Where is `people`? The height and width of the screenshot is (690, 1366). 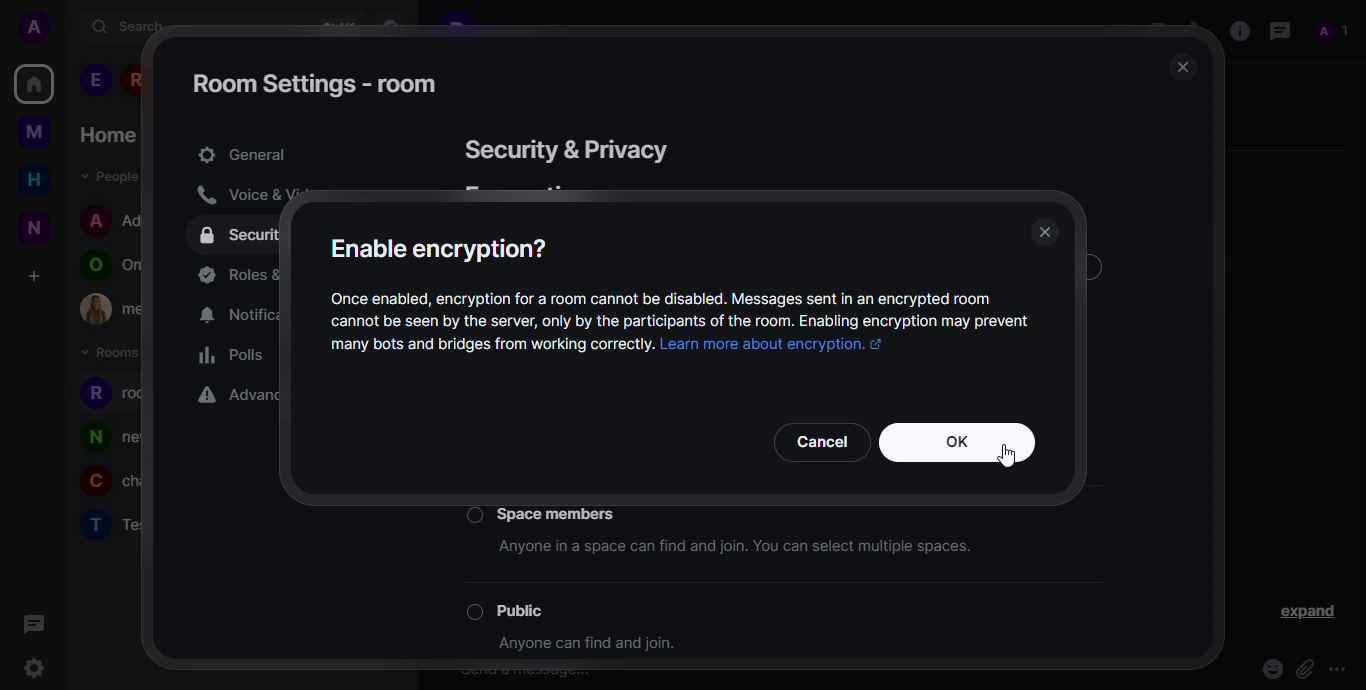
people is located at coordinates (106, 175).